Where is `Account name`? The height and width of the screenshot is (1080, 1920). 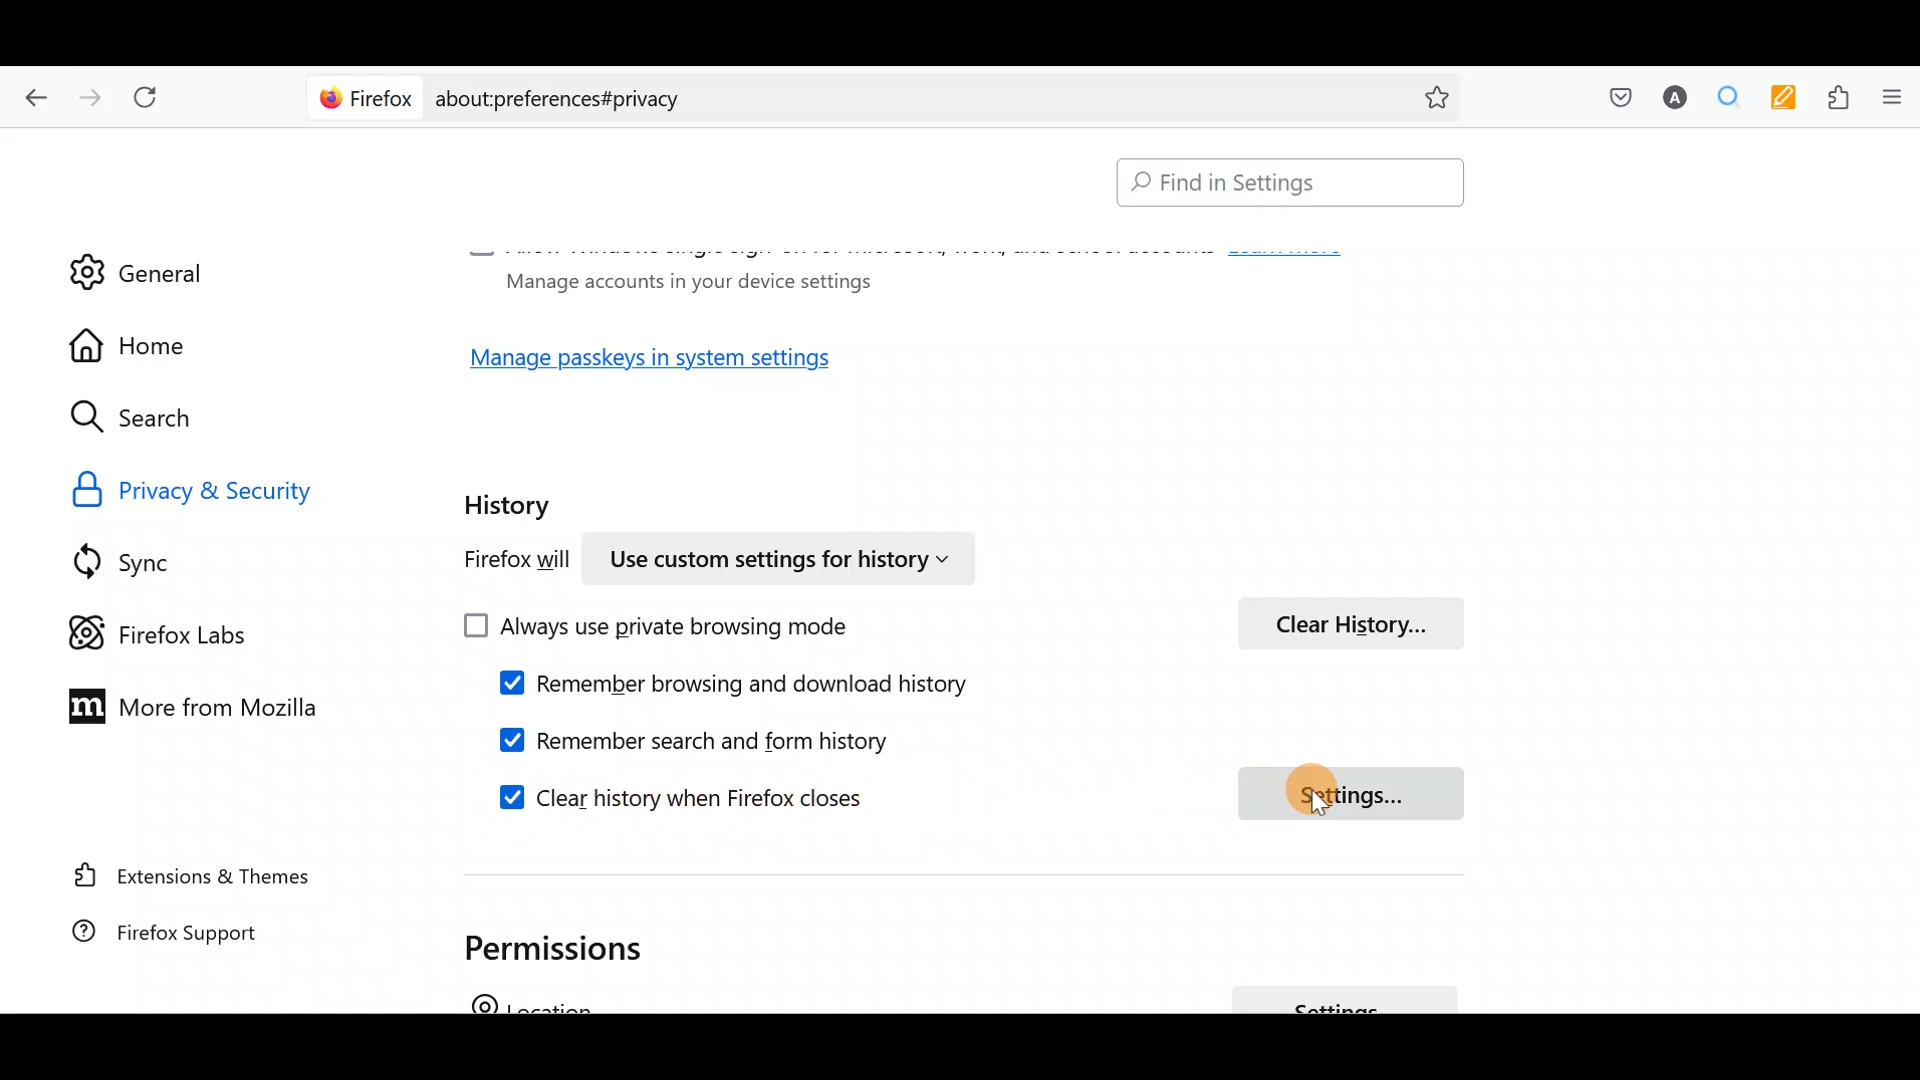
Account name is located at coordinates (1669, 100).